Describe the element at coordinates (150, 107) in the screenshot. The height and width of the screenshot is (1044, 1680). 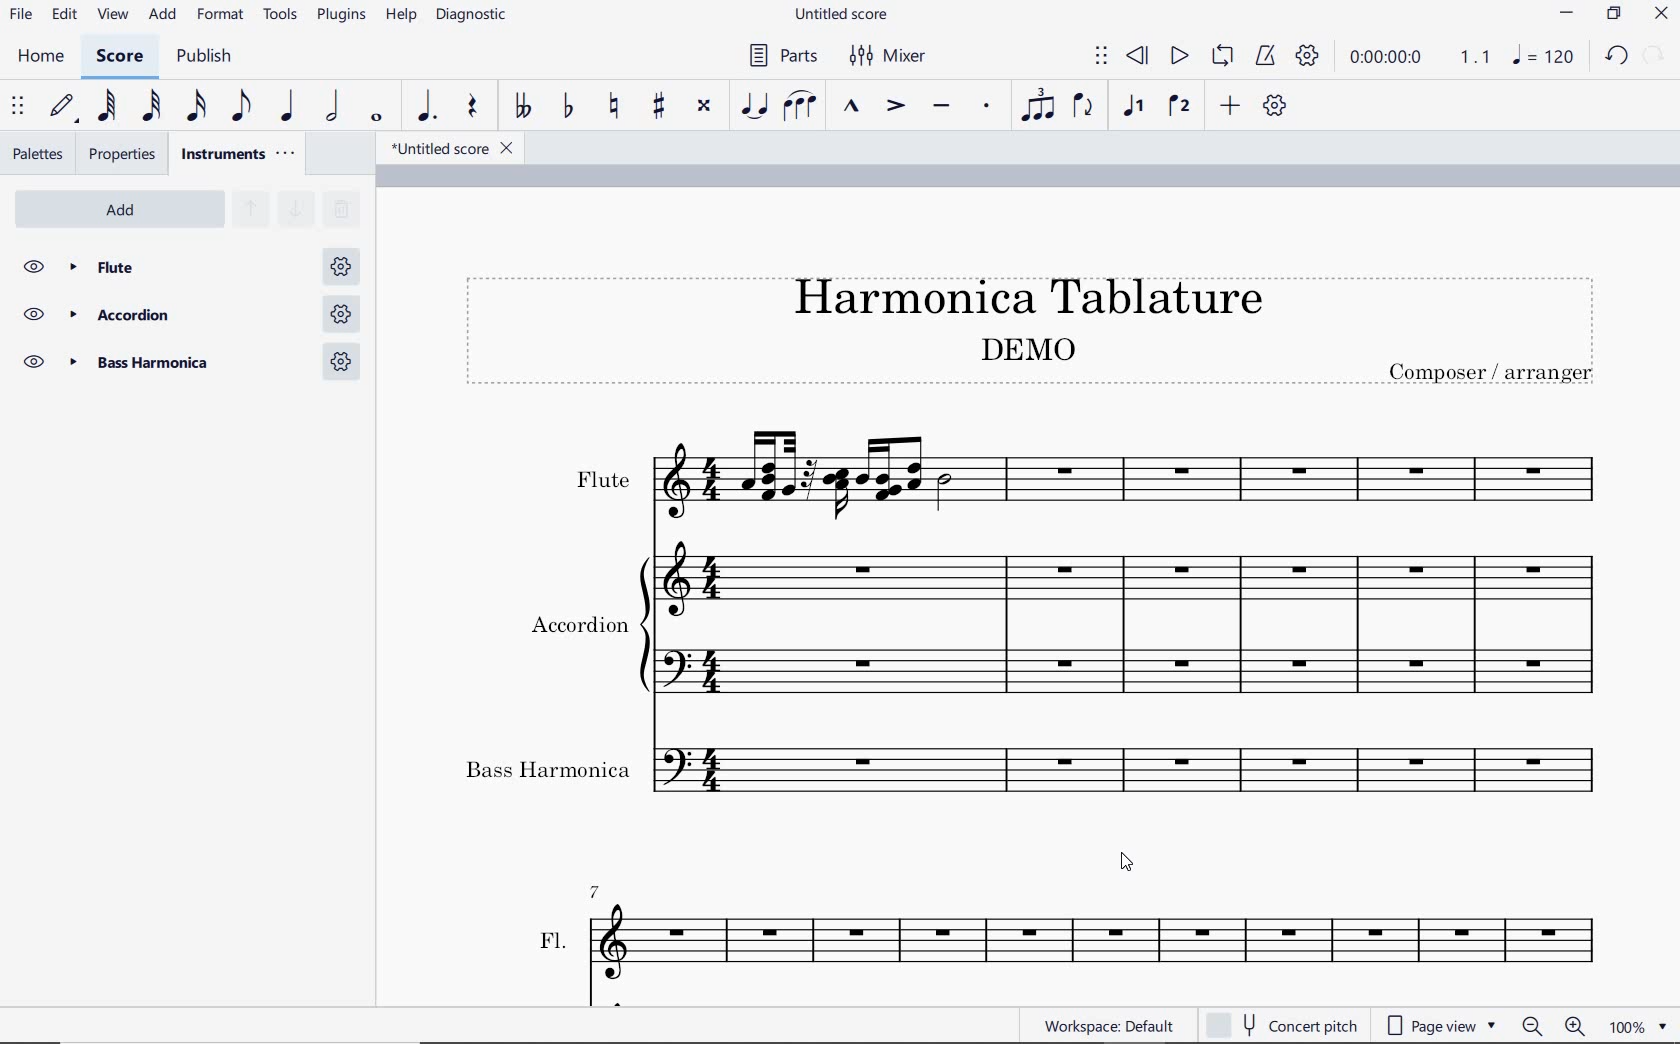
I see `32nd note` at that location.